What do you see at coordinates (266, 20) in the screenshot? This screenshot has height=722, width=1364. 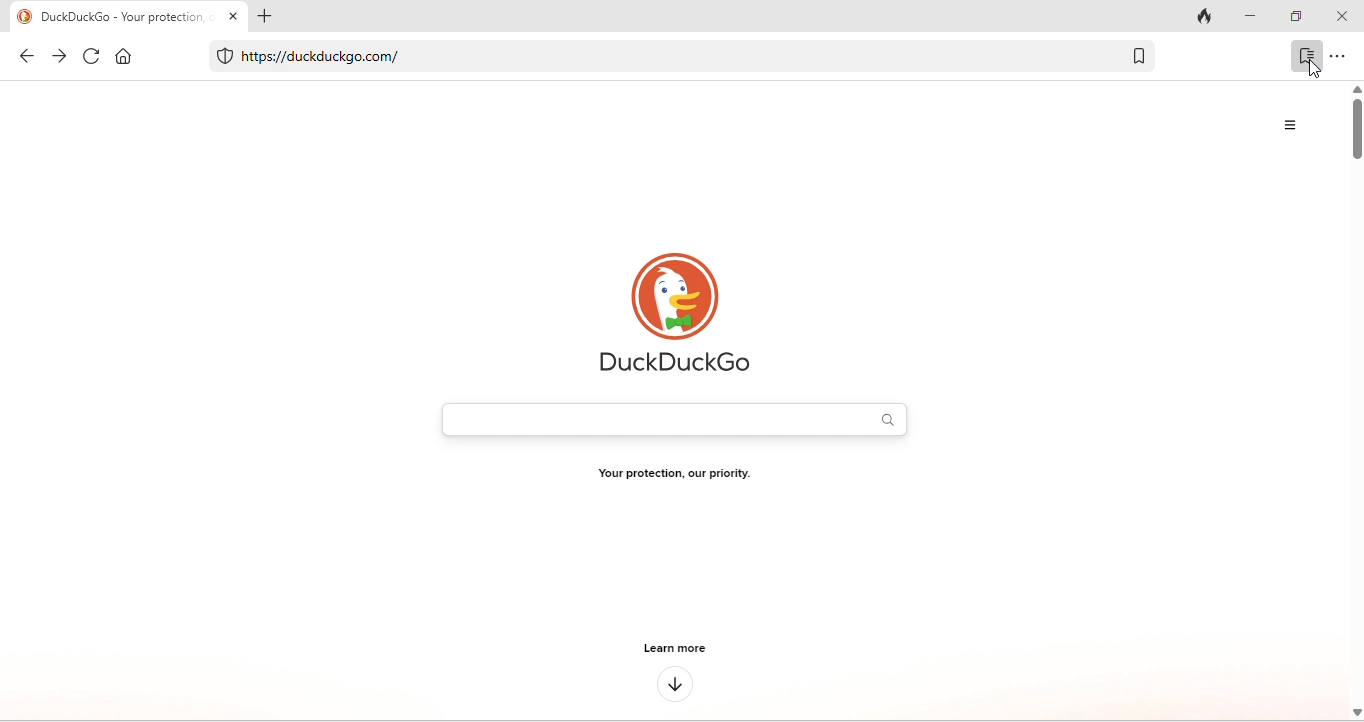 I see `add` at bounding box center [266, 20].